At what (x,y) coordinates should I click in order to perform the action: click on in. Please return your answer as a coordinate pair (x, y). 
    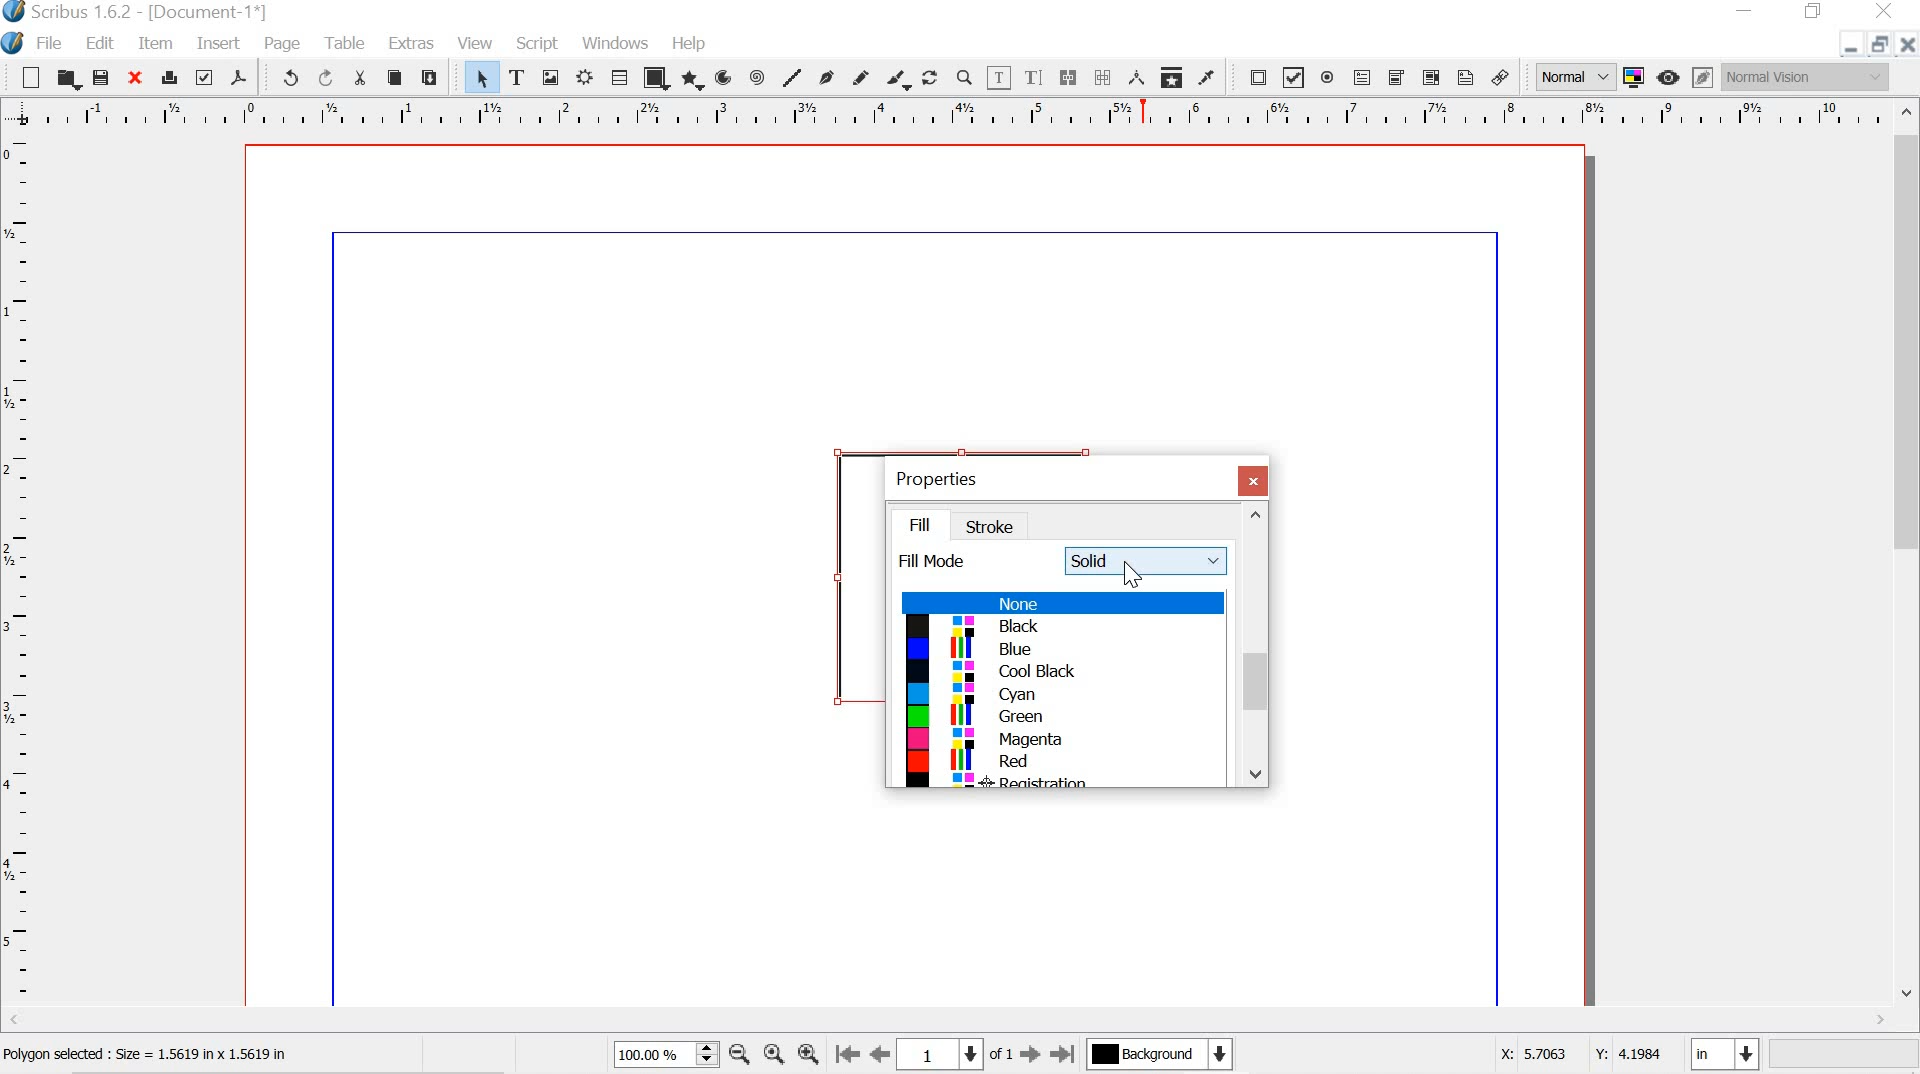
    Looking at the image, I should click on (1726, 1054).